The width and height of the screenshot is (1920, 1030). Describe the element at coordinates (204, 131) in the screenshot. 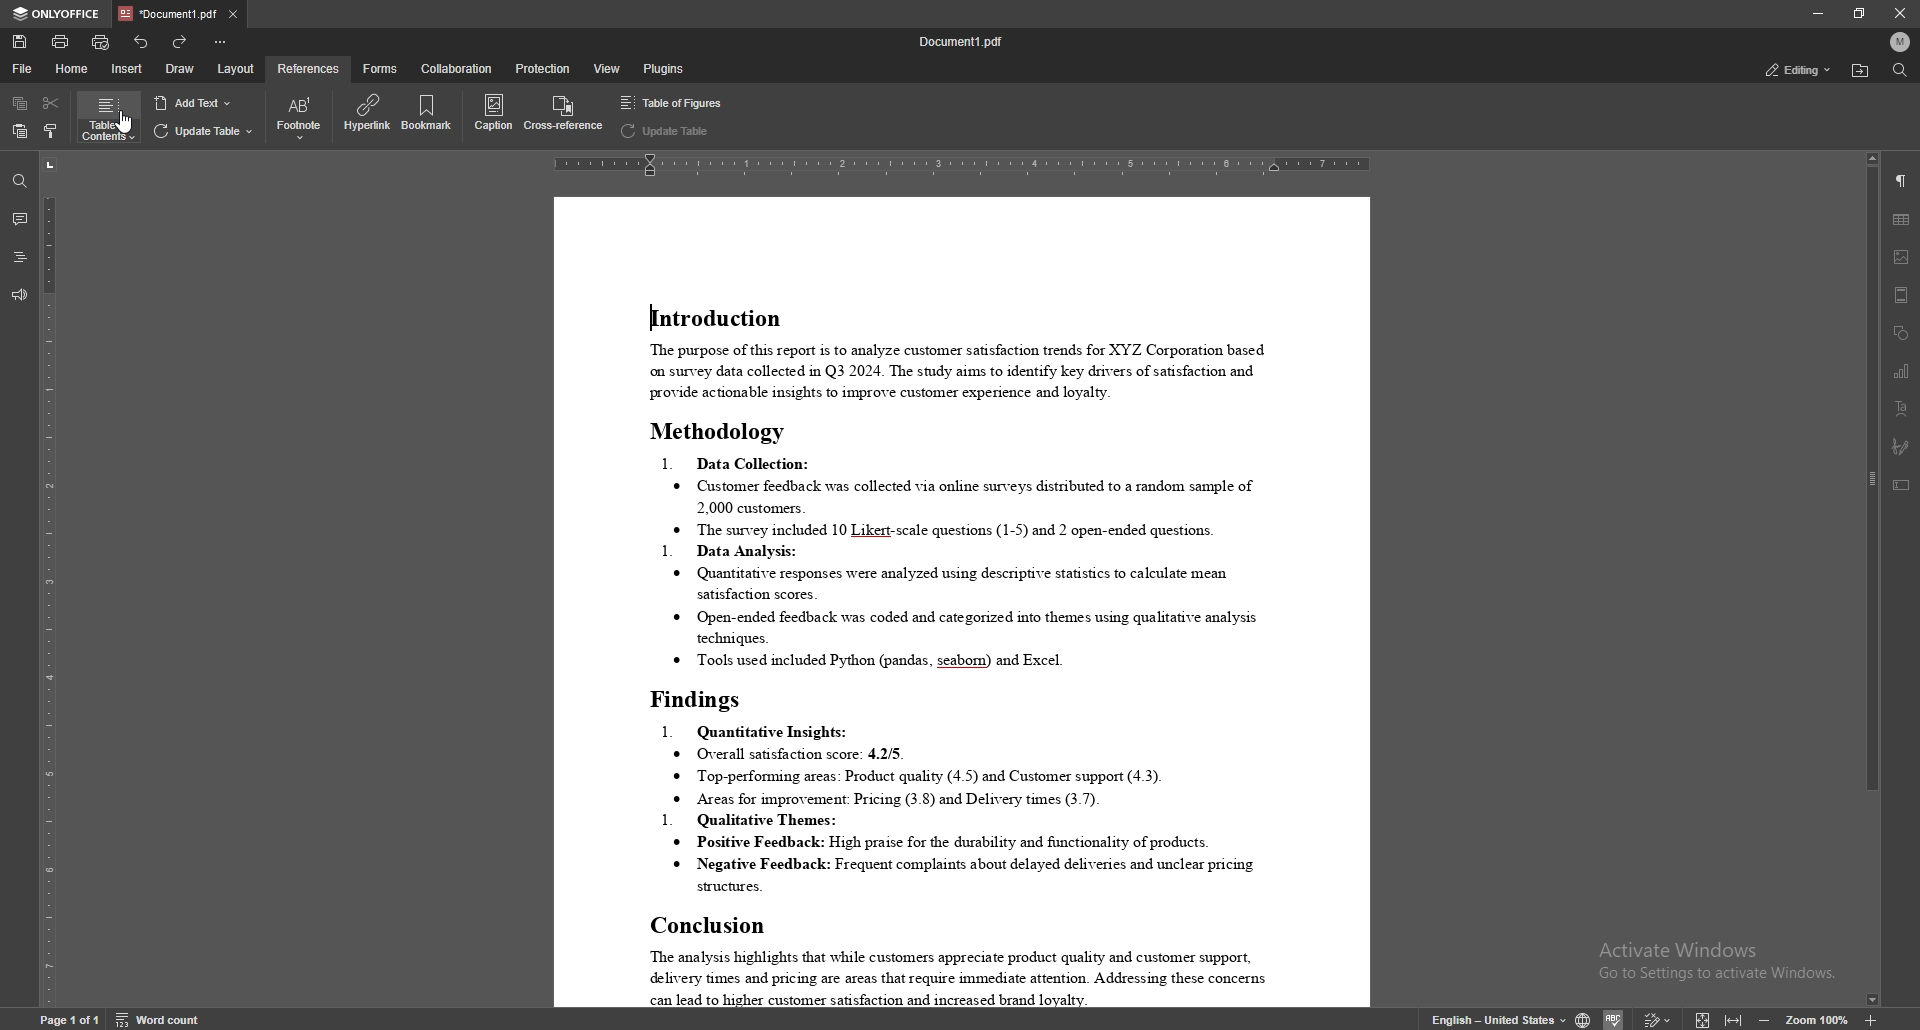

I see `update table` at that location.